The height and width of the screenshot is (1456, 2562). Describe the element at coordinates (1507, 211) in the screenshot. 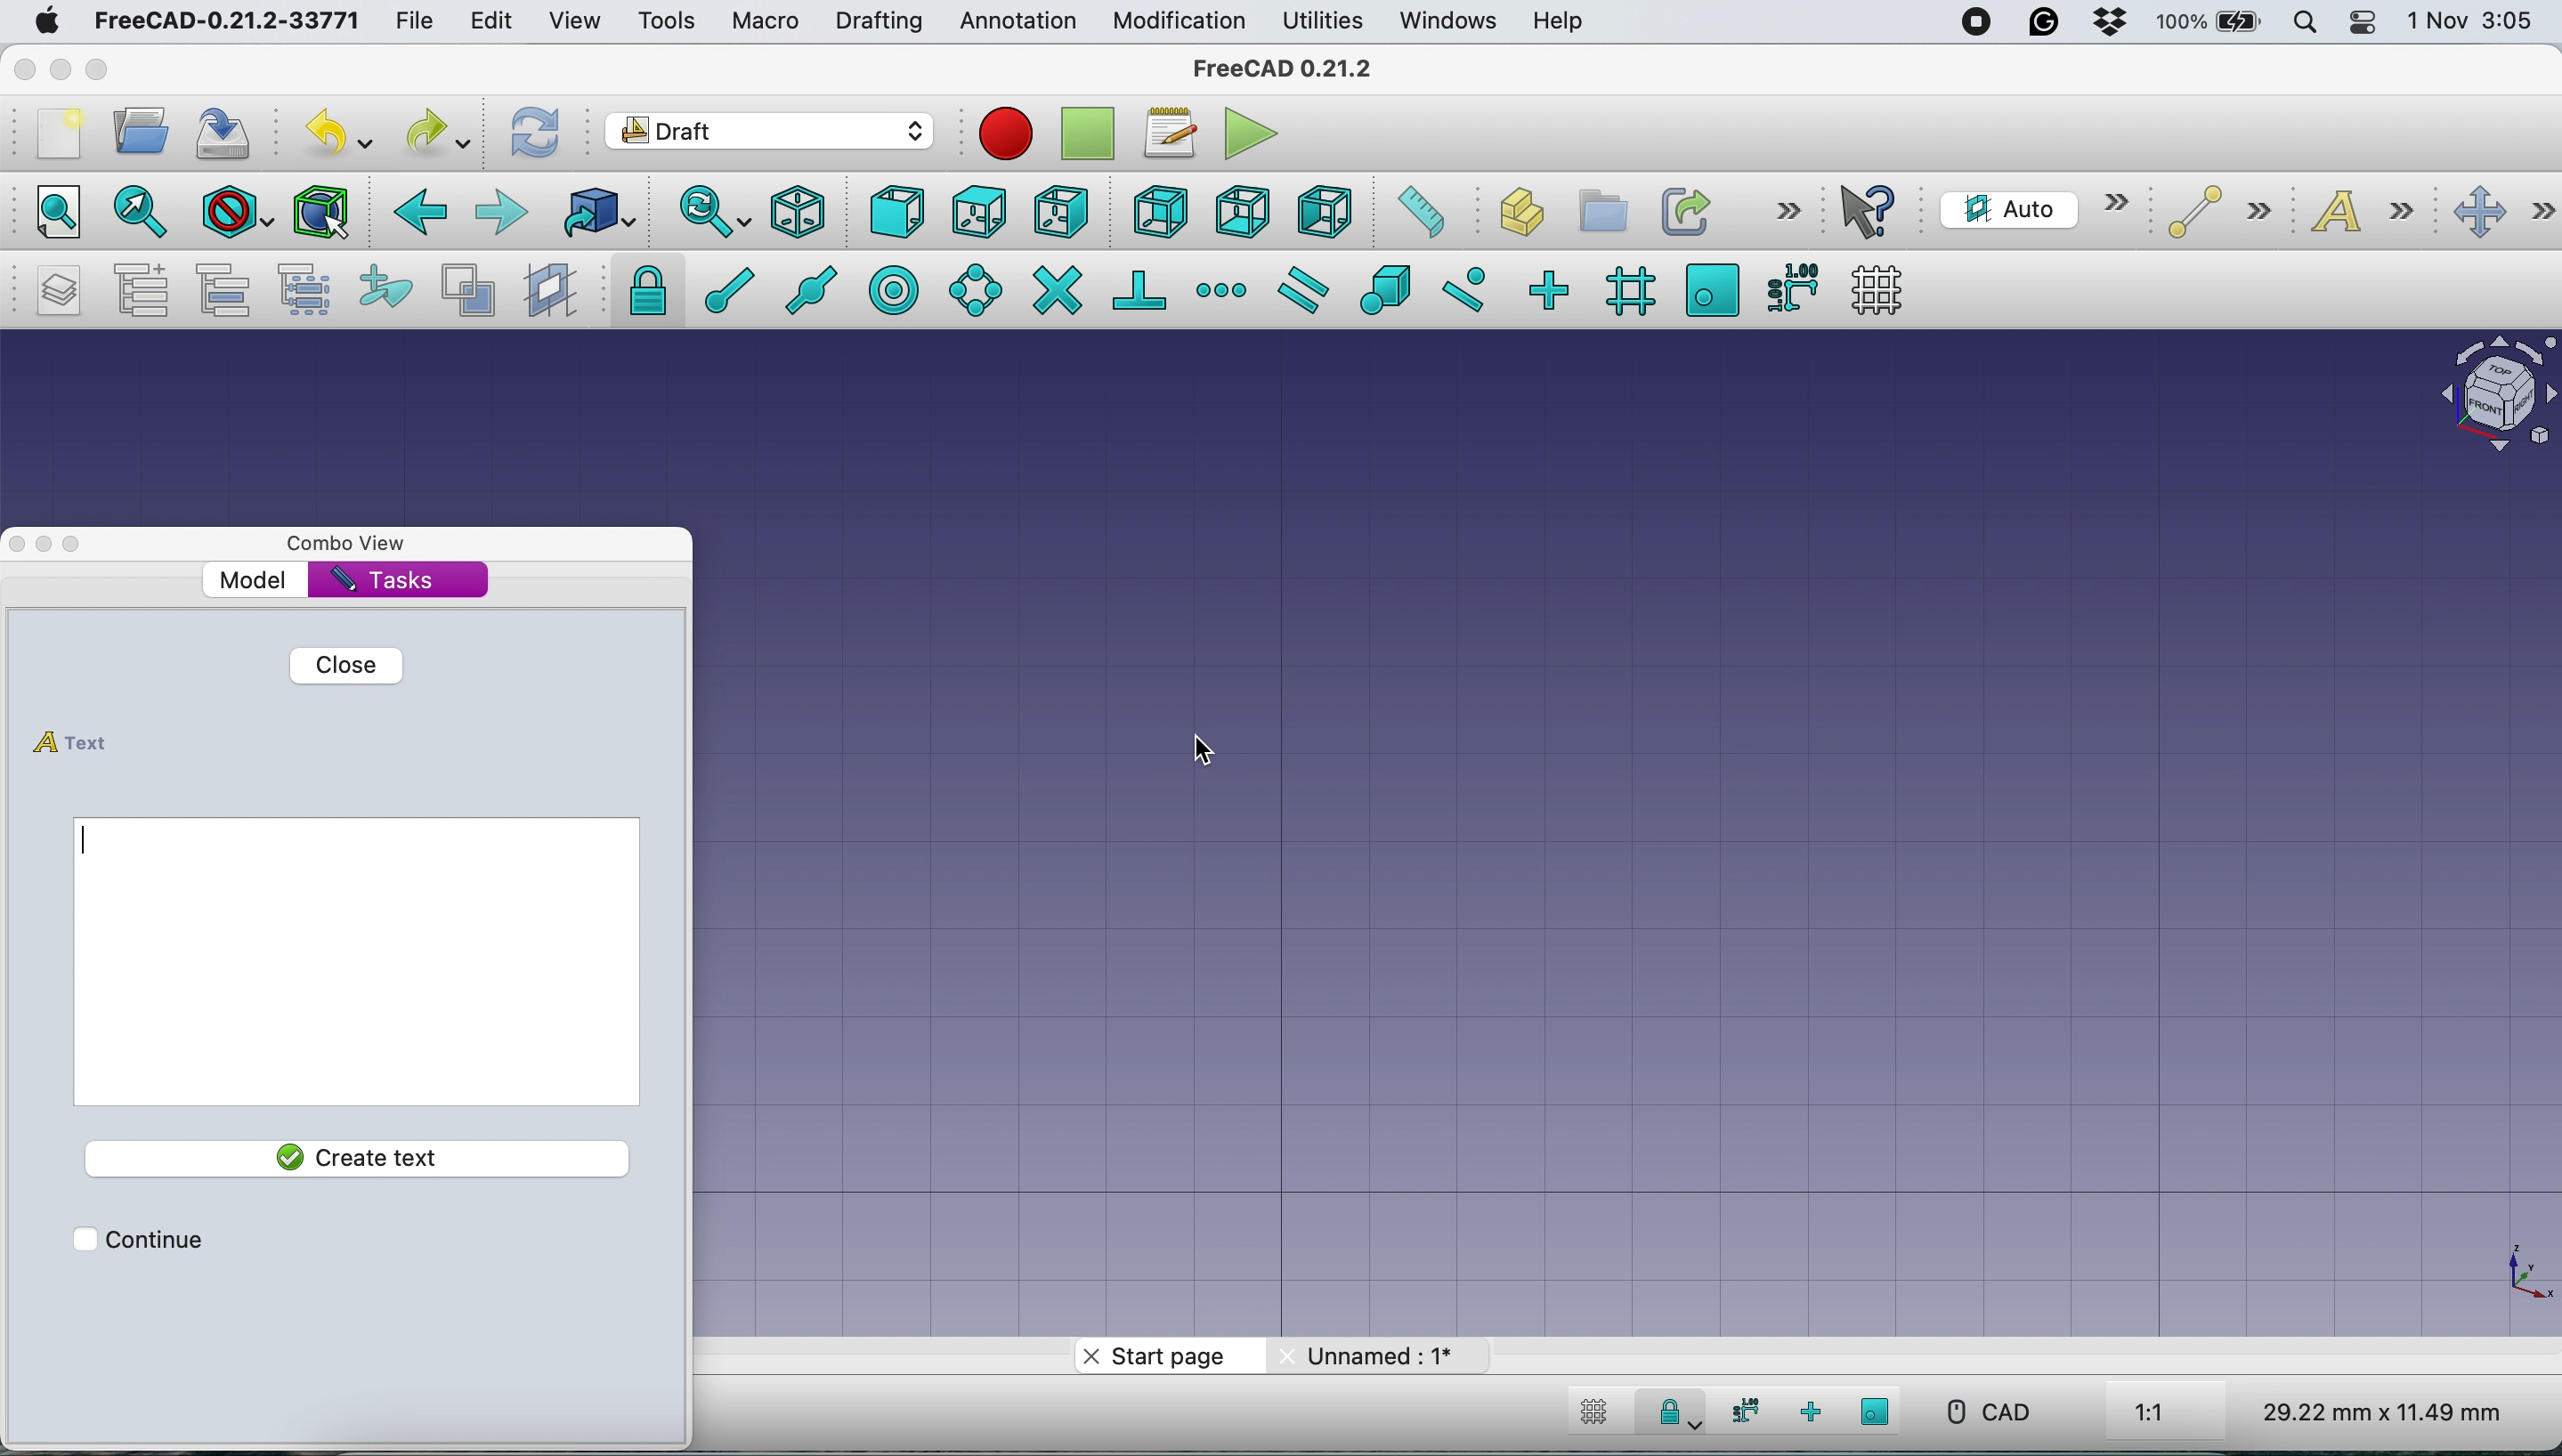

I see `create object` at that location.